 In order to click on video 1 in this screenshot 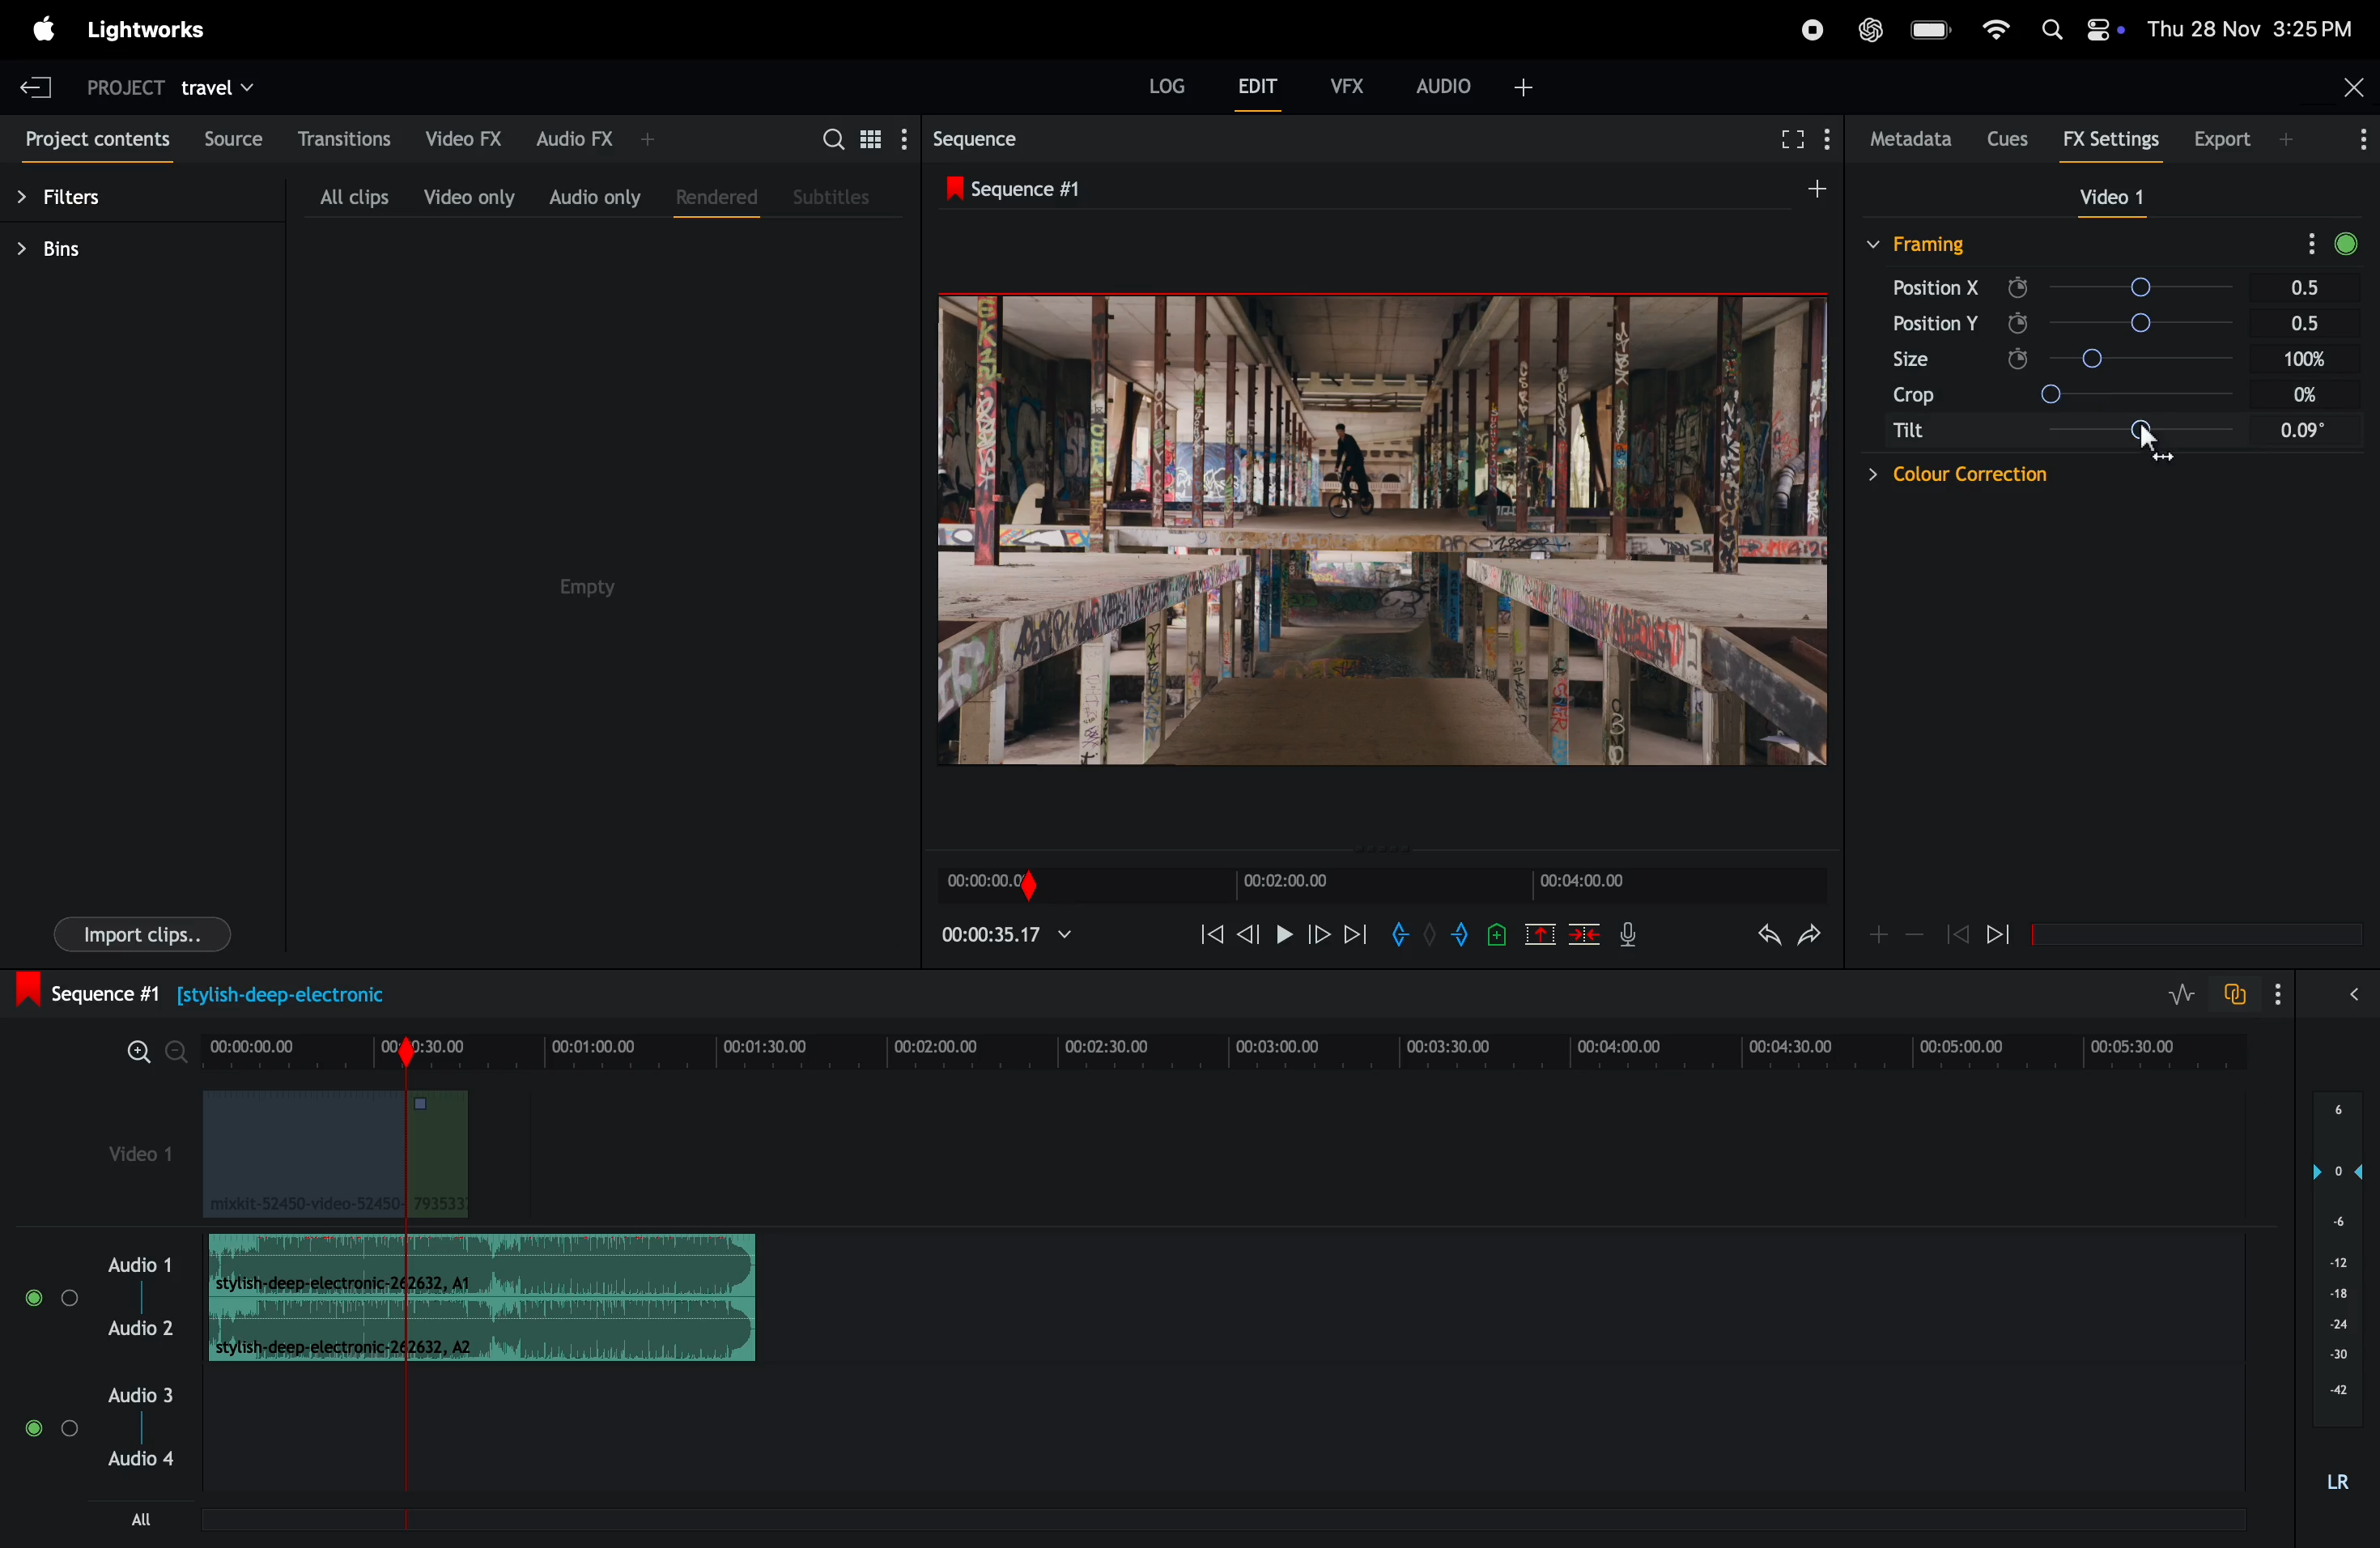, I will do `click(122, 1148)`.